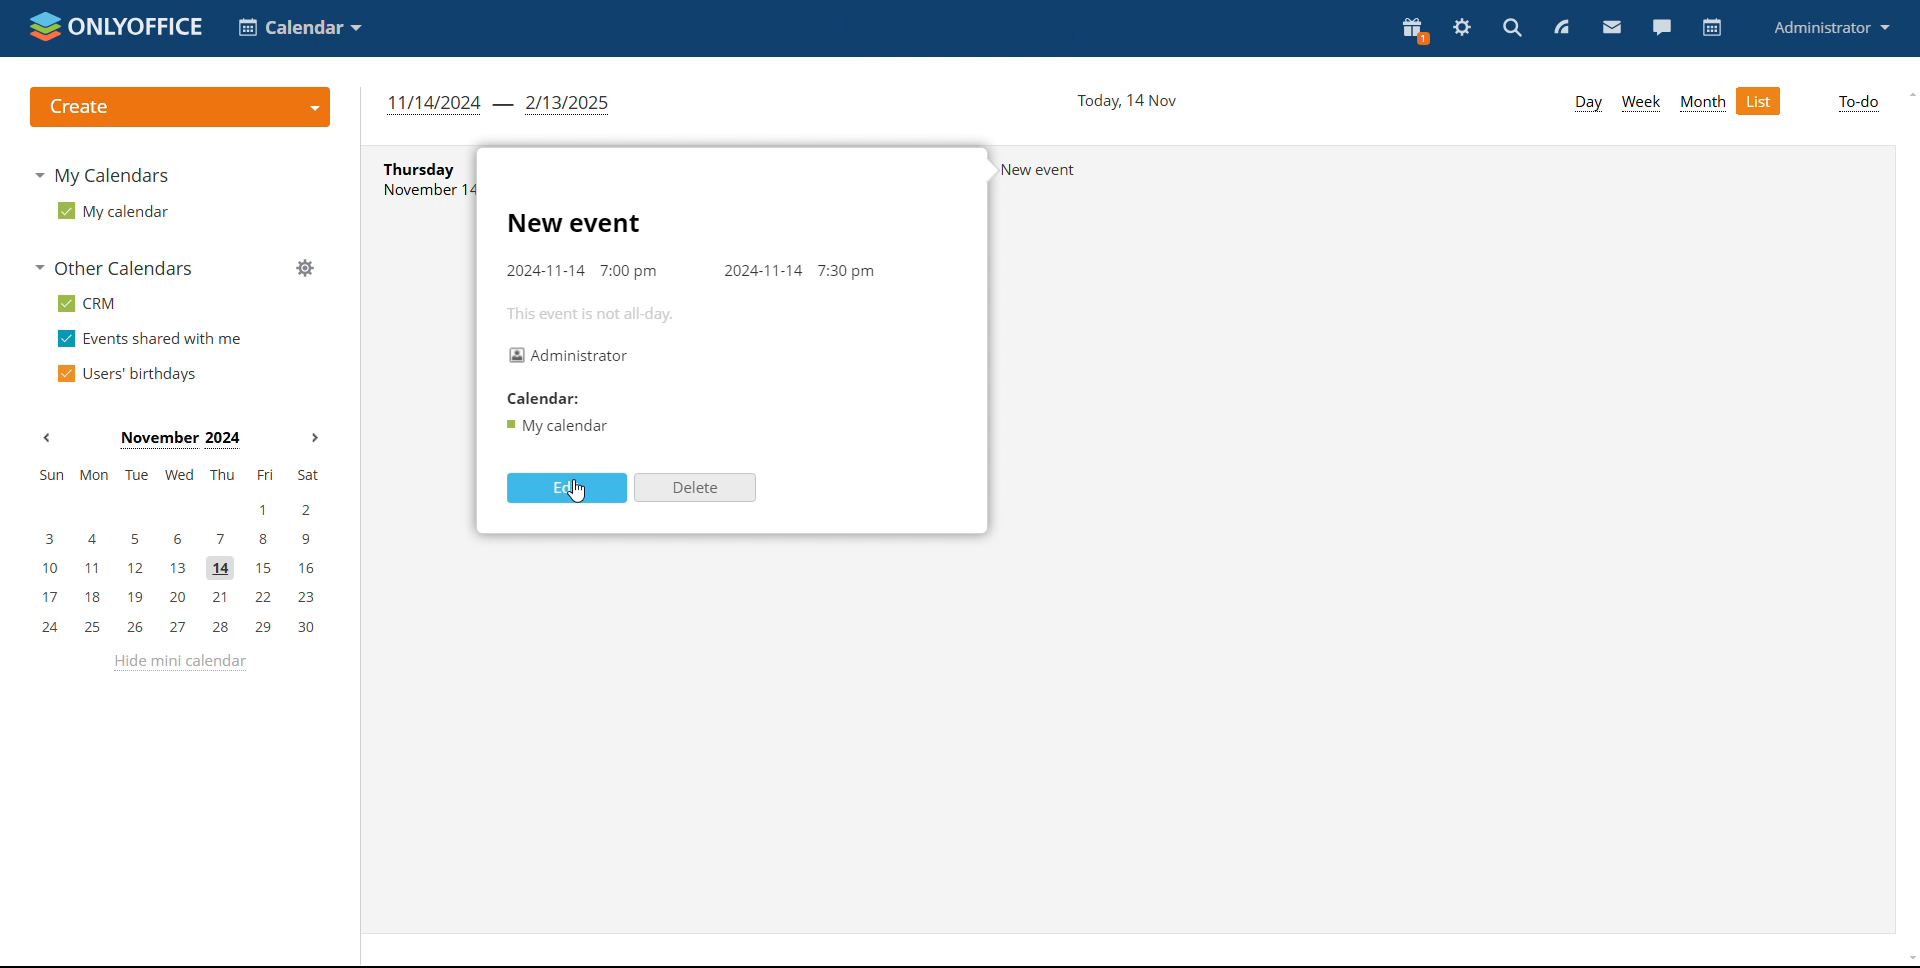 This screenshot has height=968, width=1920. I want to click on settings, so click(1463, 26).